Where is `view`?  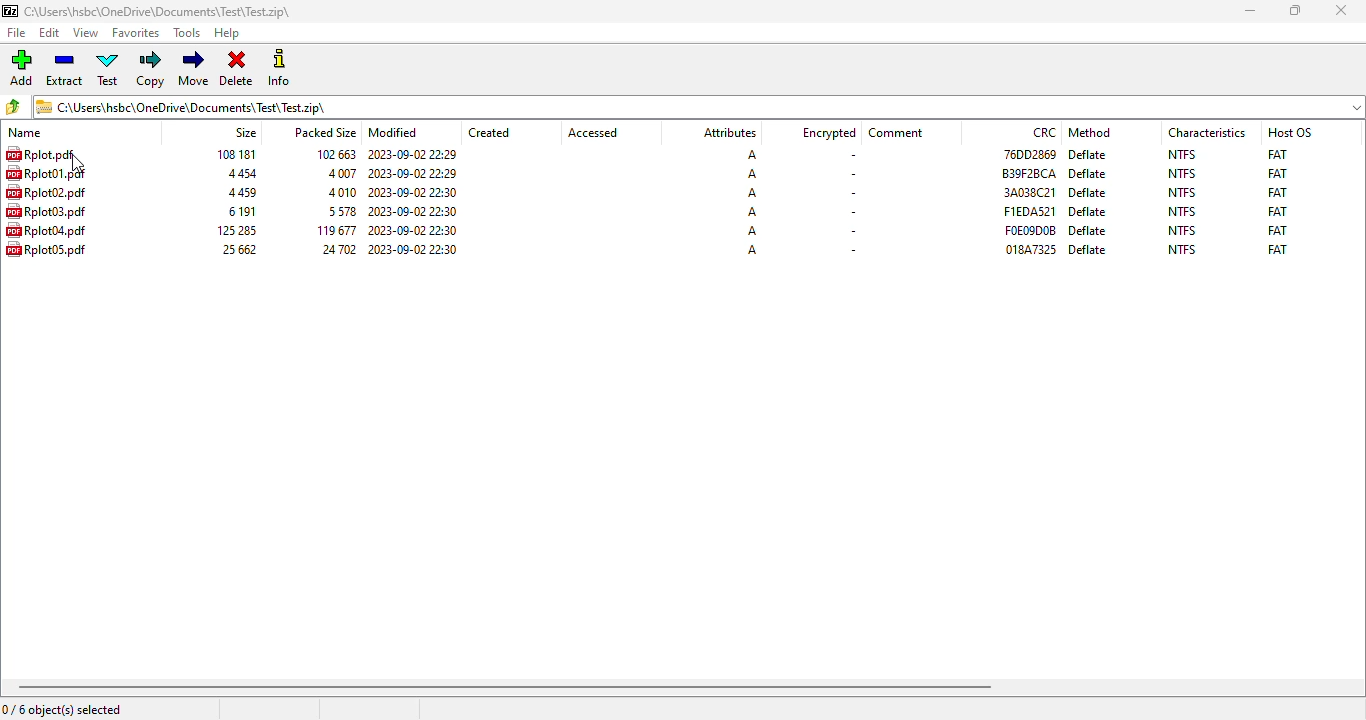
view is located at coordinates (86, 33).